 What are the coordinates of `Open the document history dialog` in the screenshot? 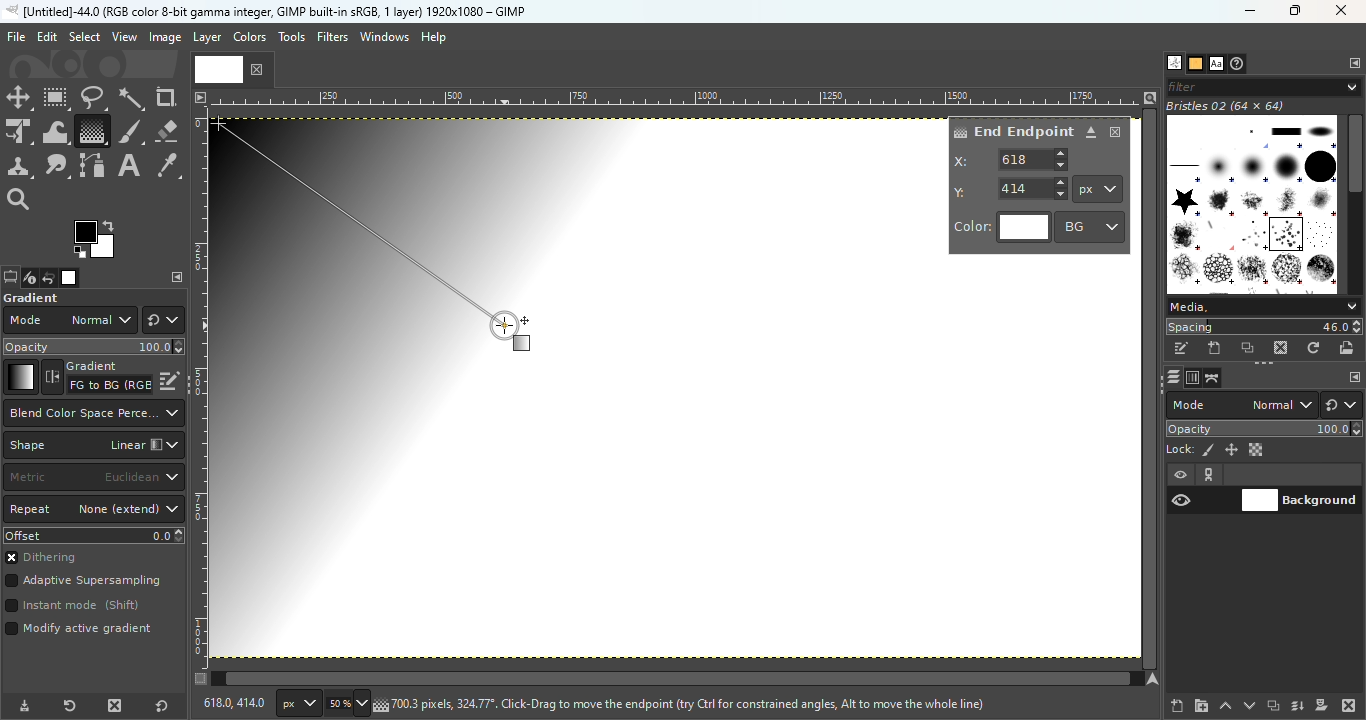 It's located at (1239, 64).